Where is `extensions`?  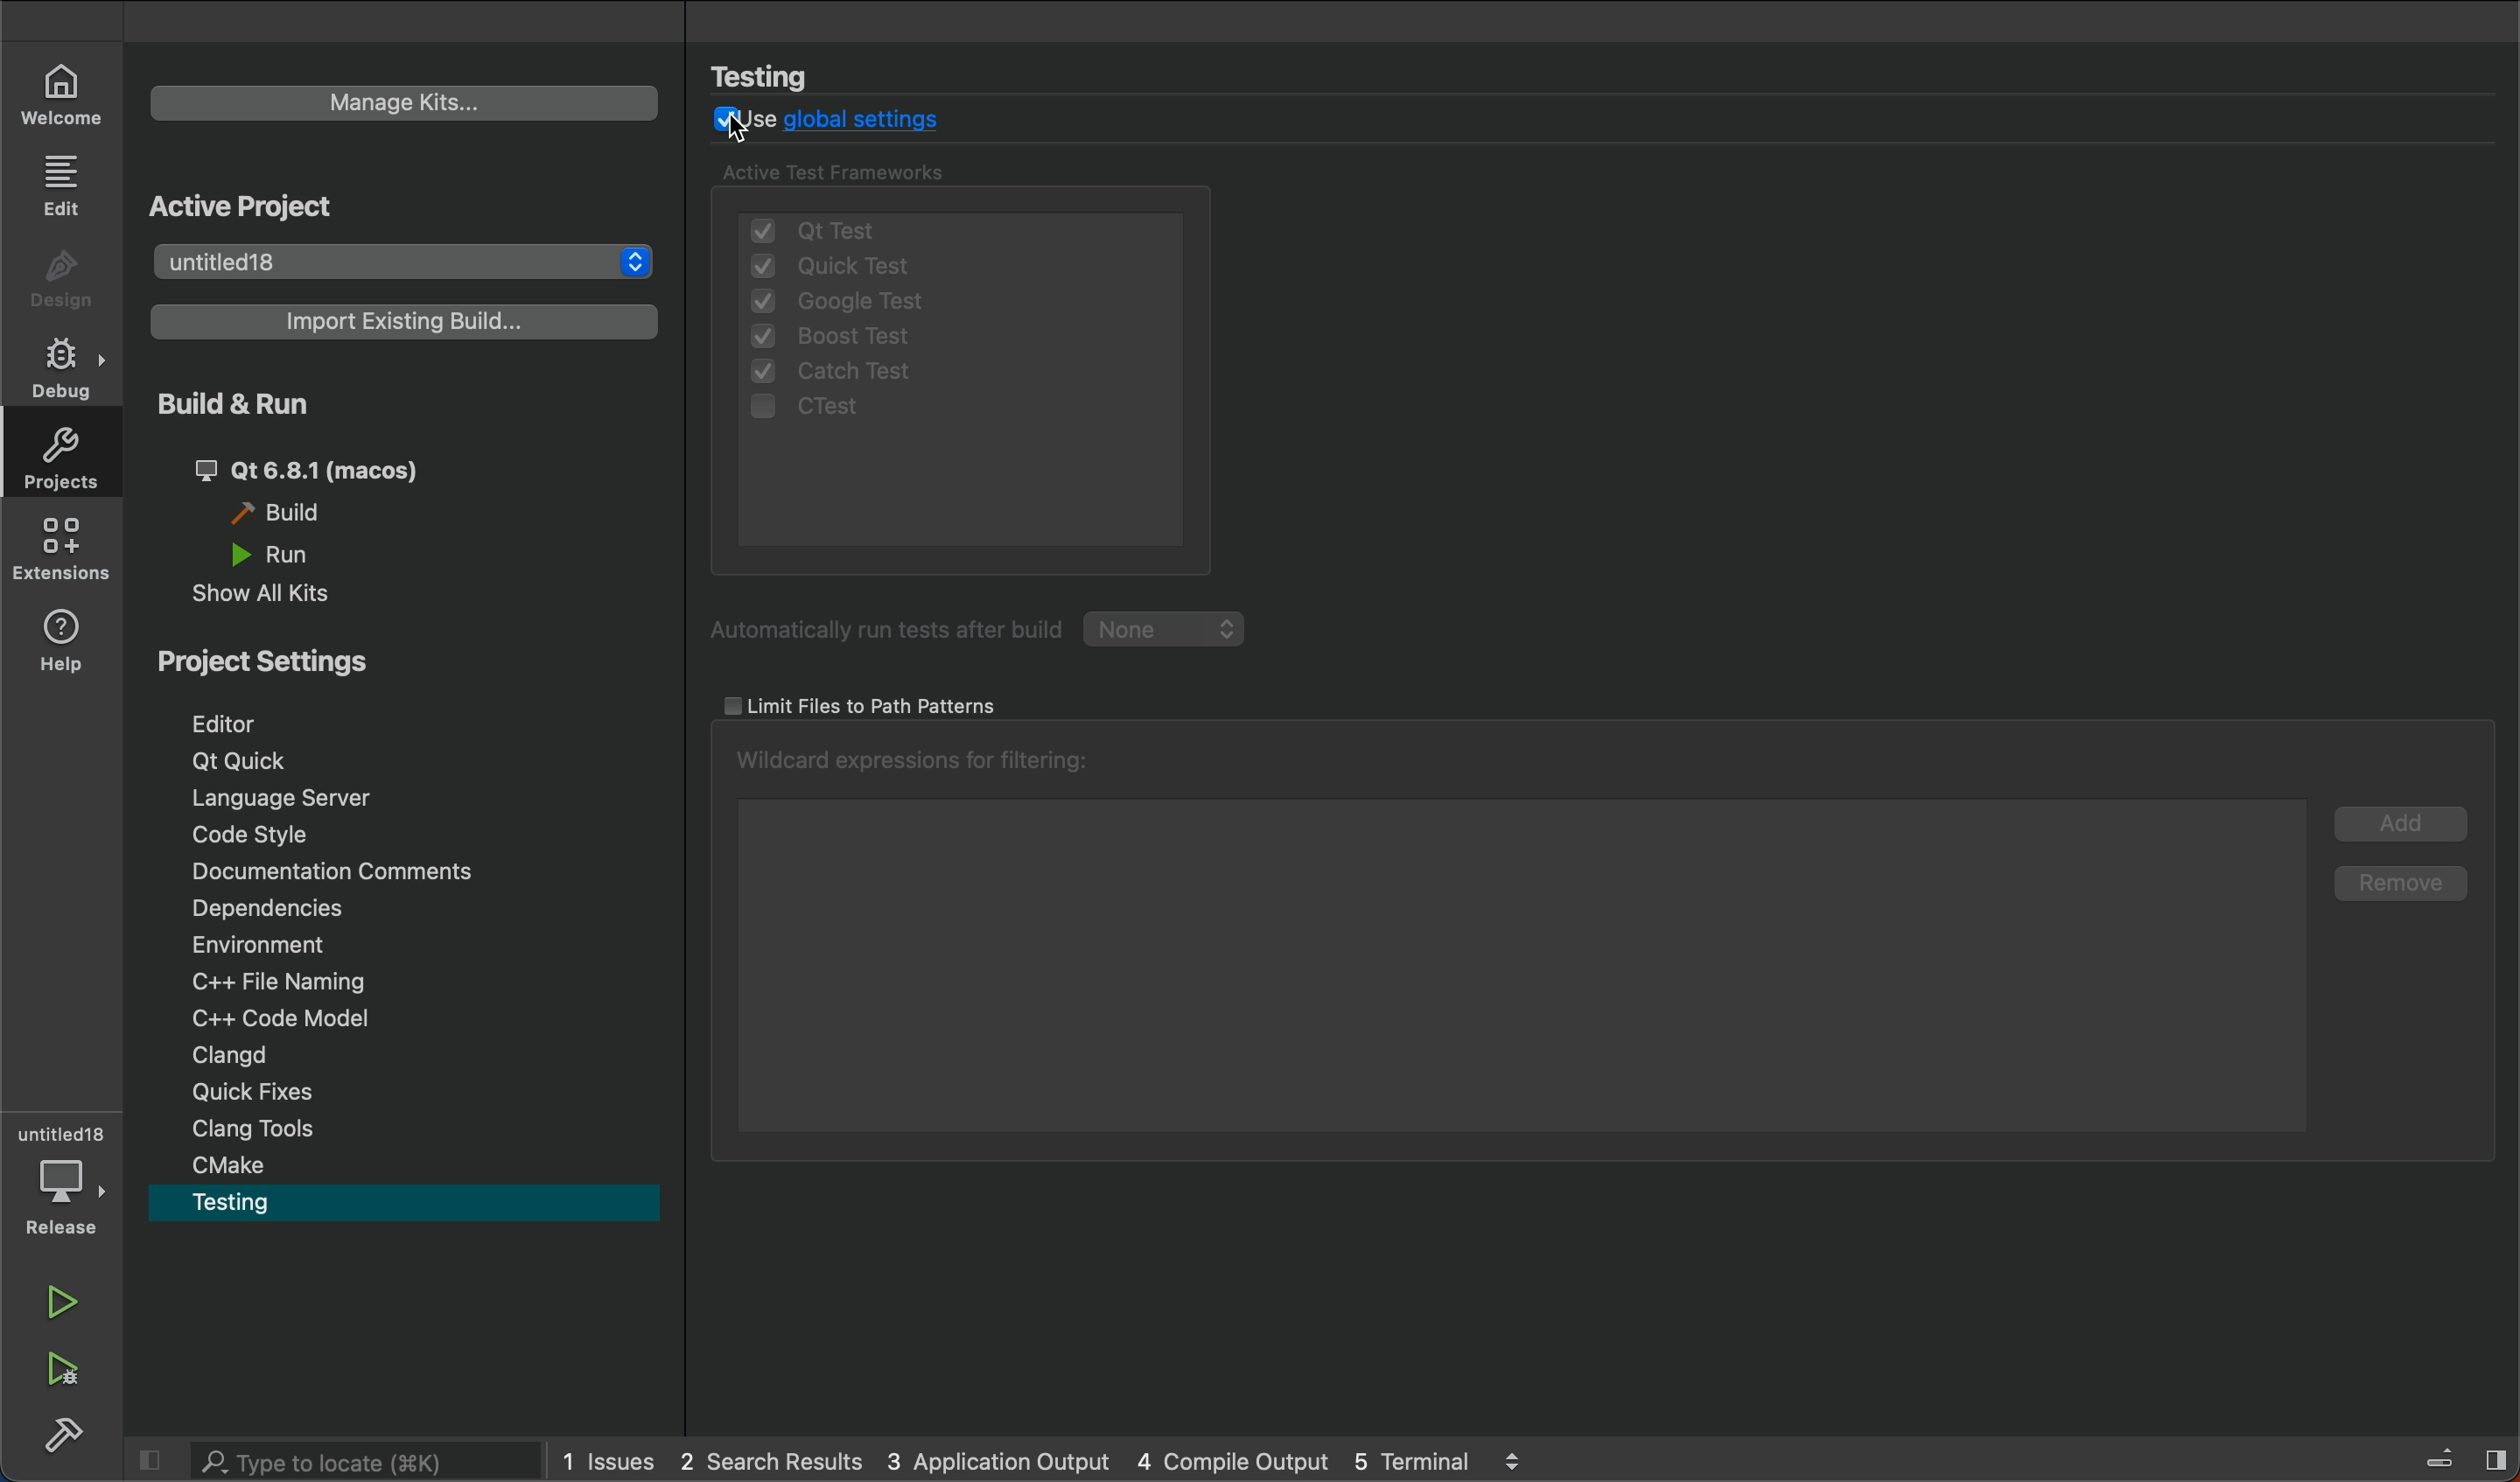
extensions is located at coordinates (62, 548).